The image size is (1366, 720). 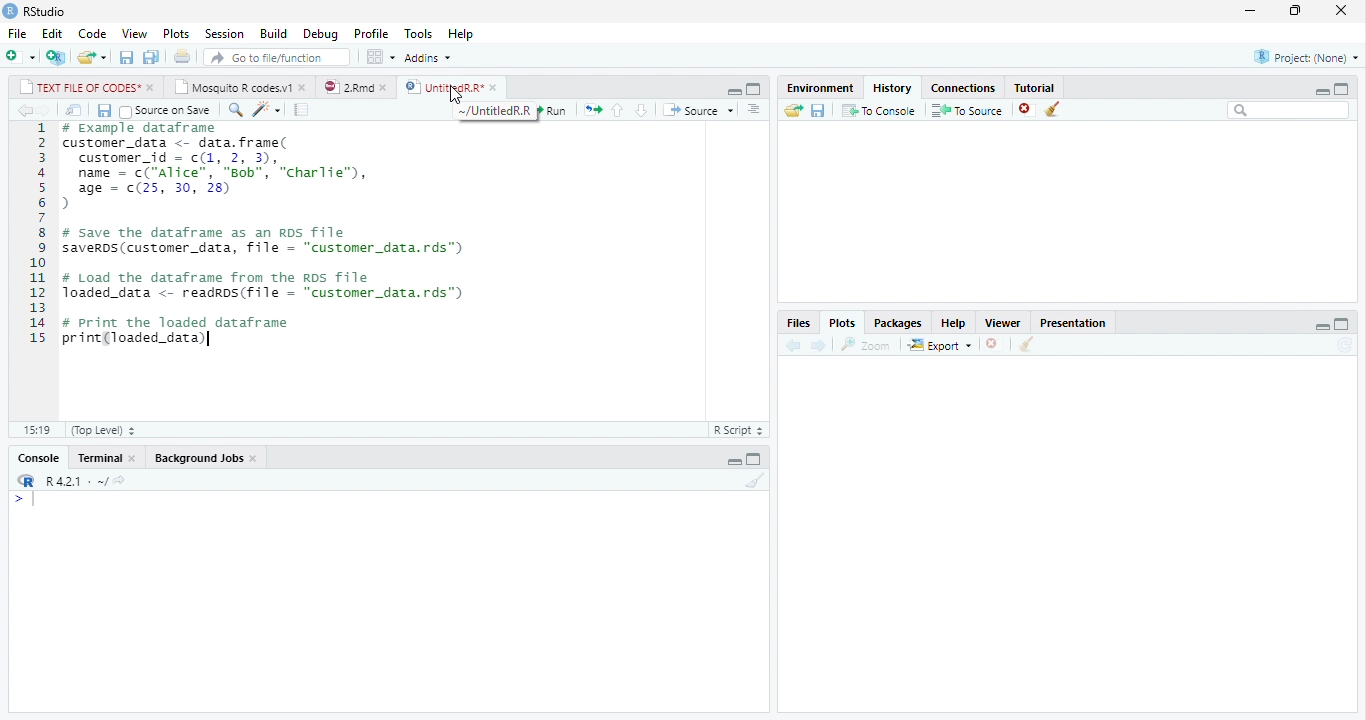 I want to click on Background Jobs, so click(x=198, y=458).